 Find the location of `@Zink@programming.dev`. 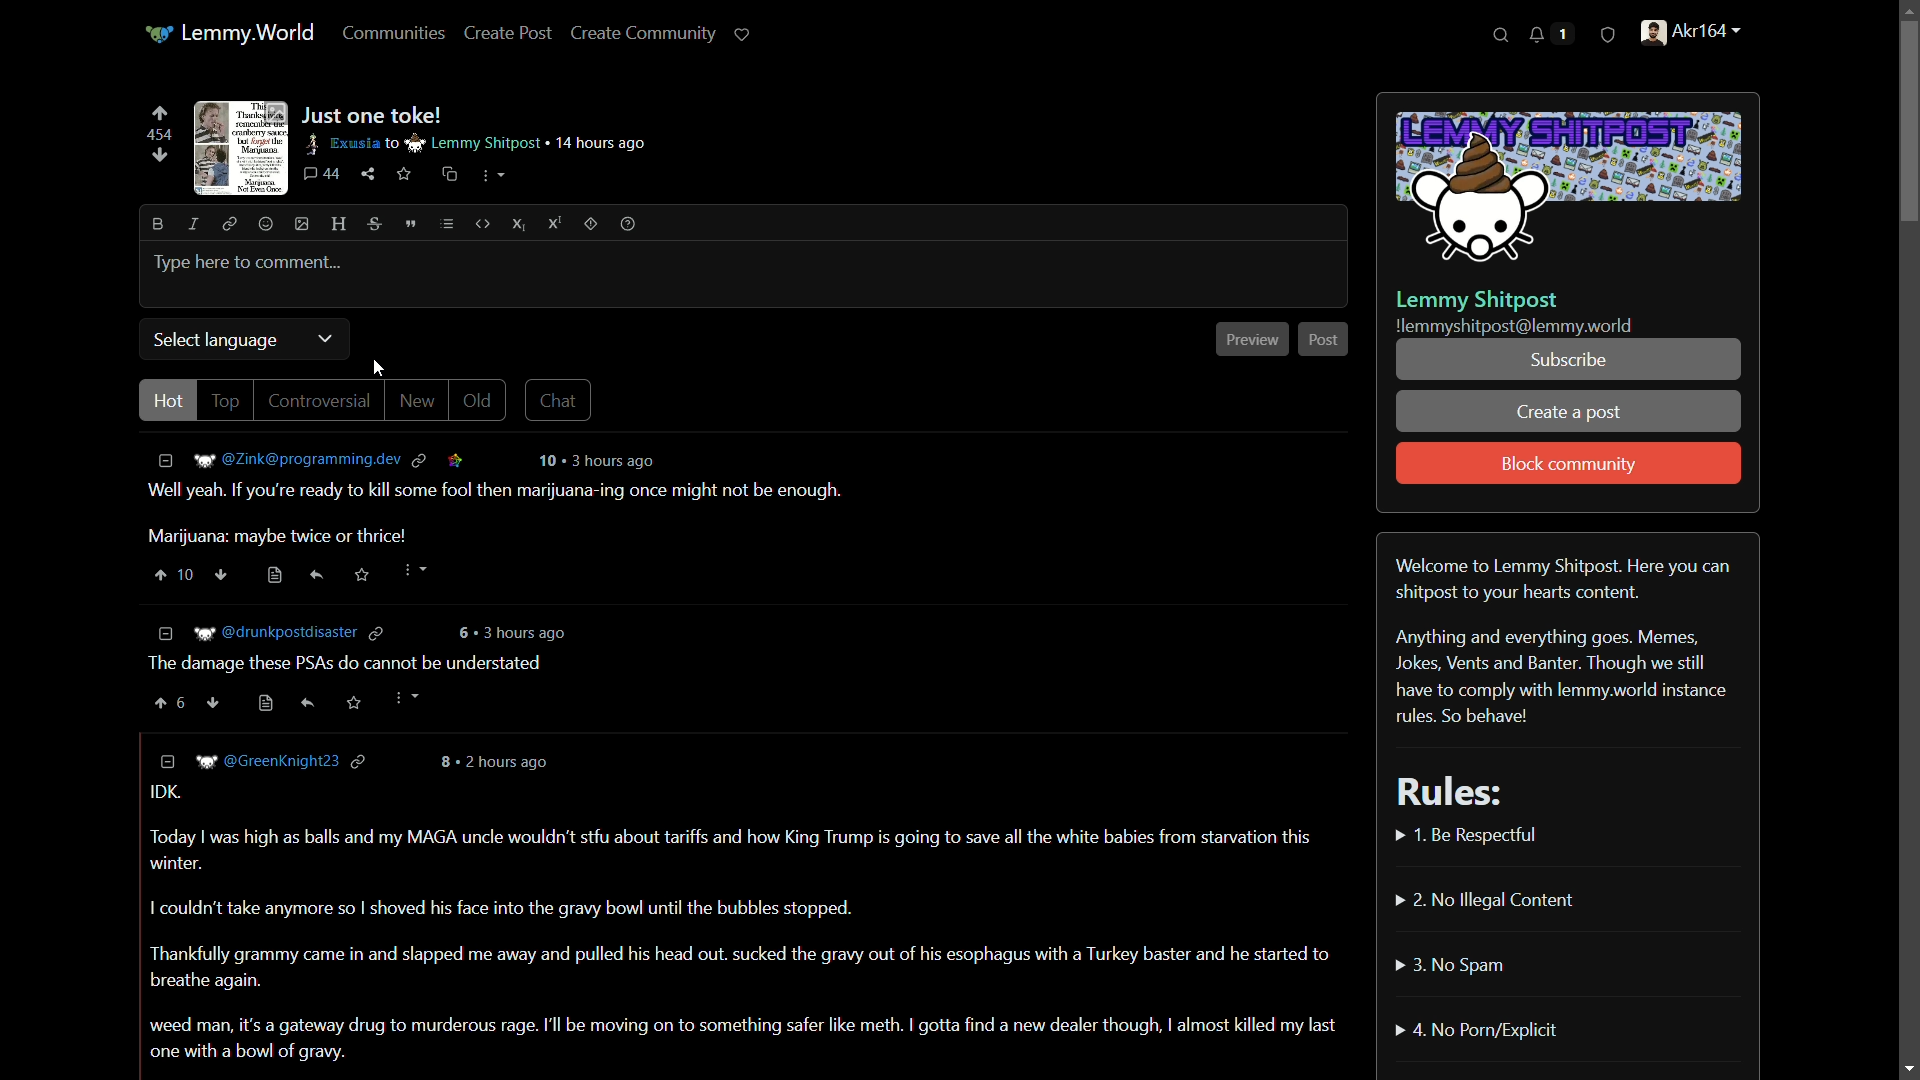

@Zink@programming.dev is located at coordinates (296, 460).